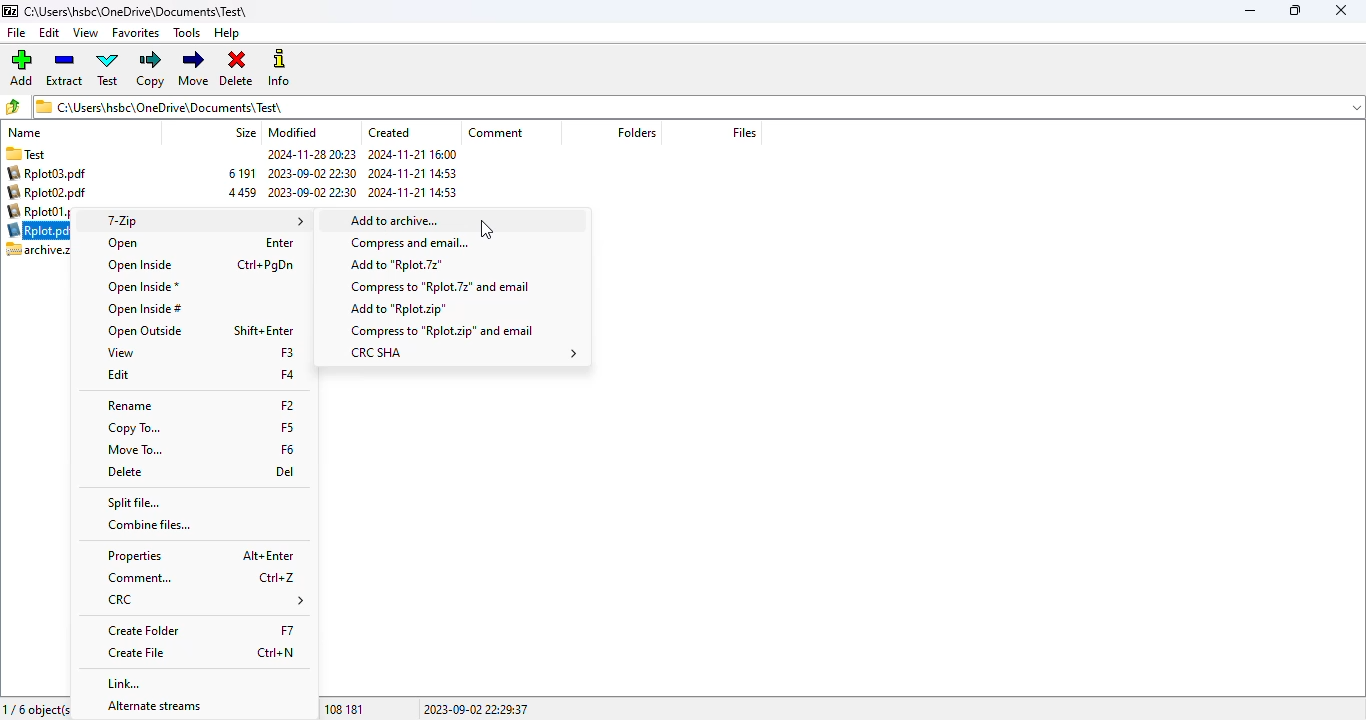  What do you see at coordinates (149, 526) in the screenshot?
I see `combine files` at bounding box center [149, 526].